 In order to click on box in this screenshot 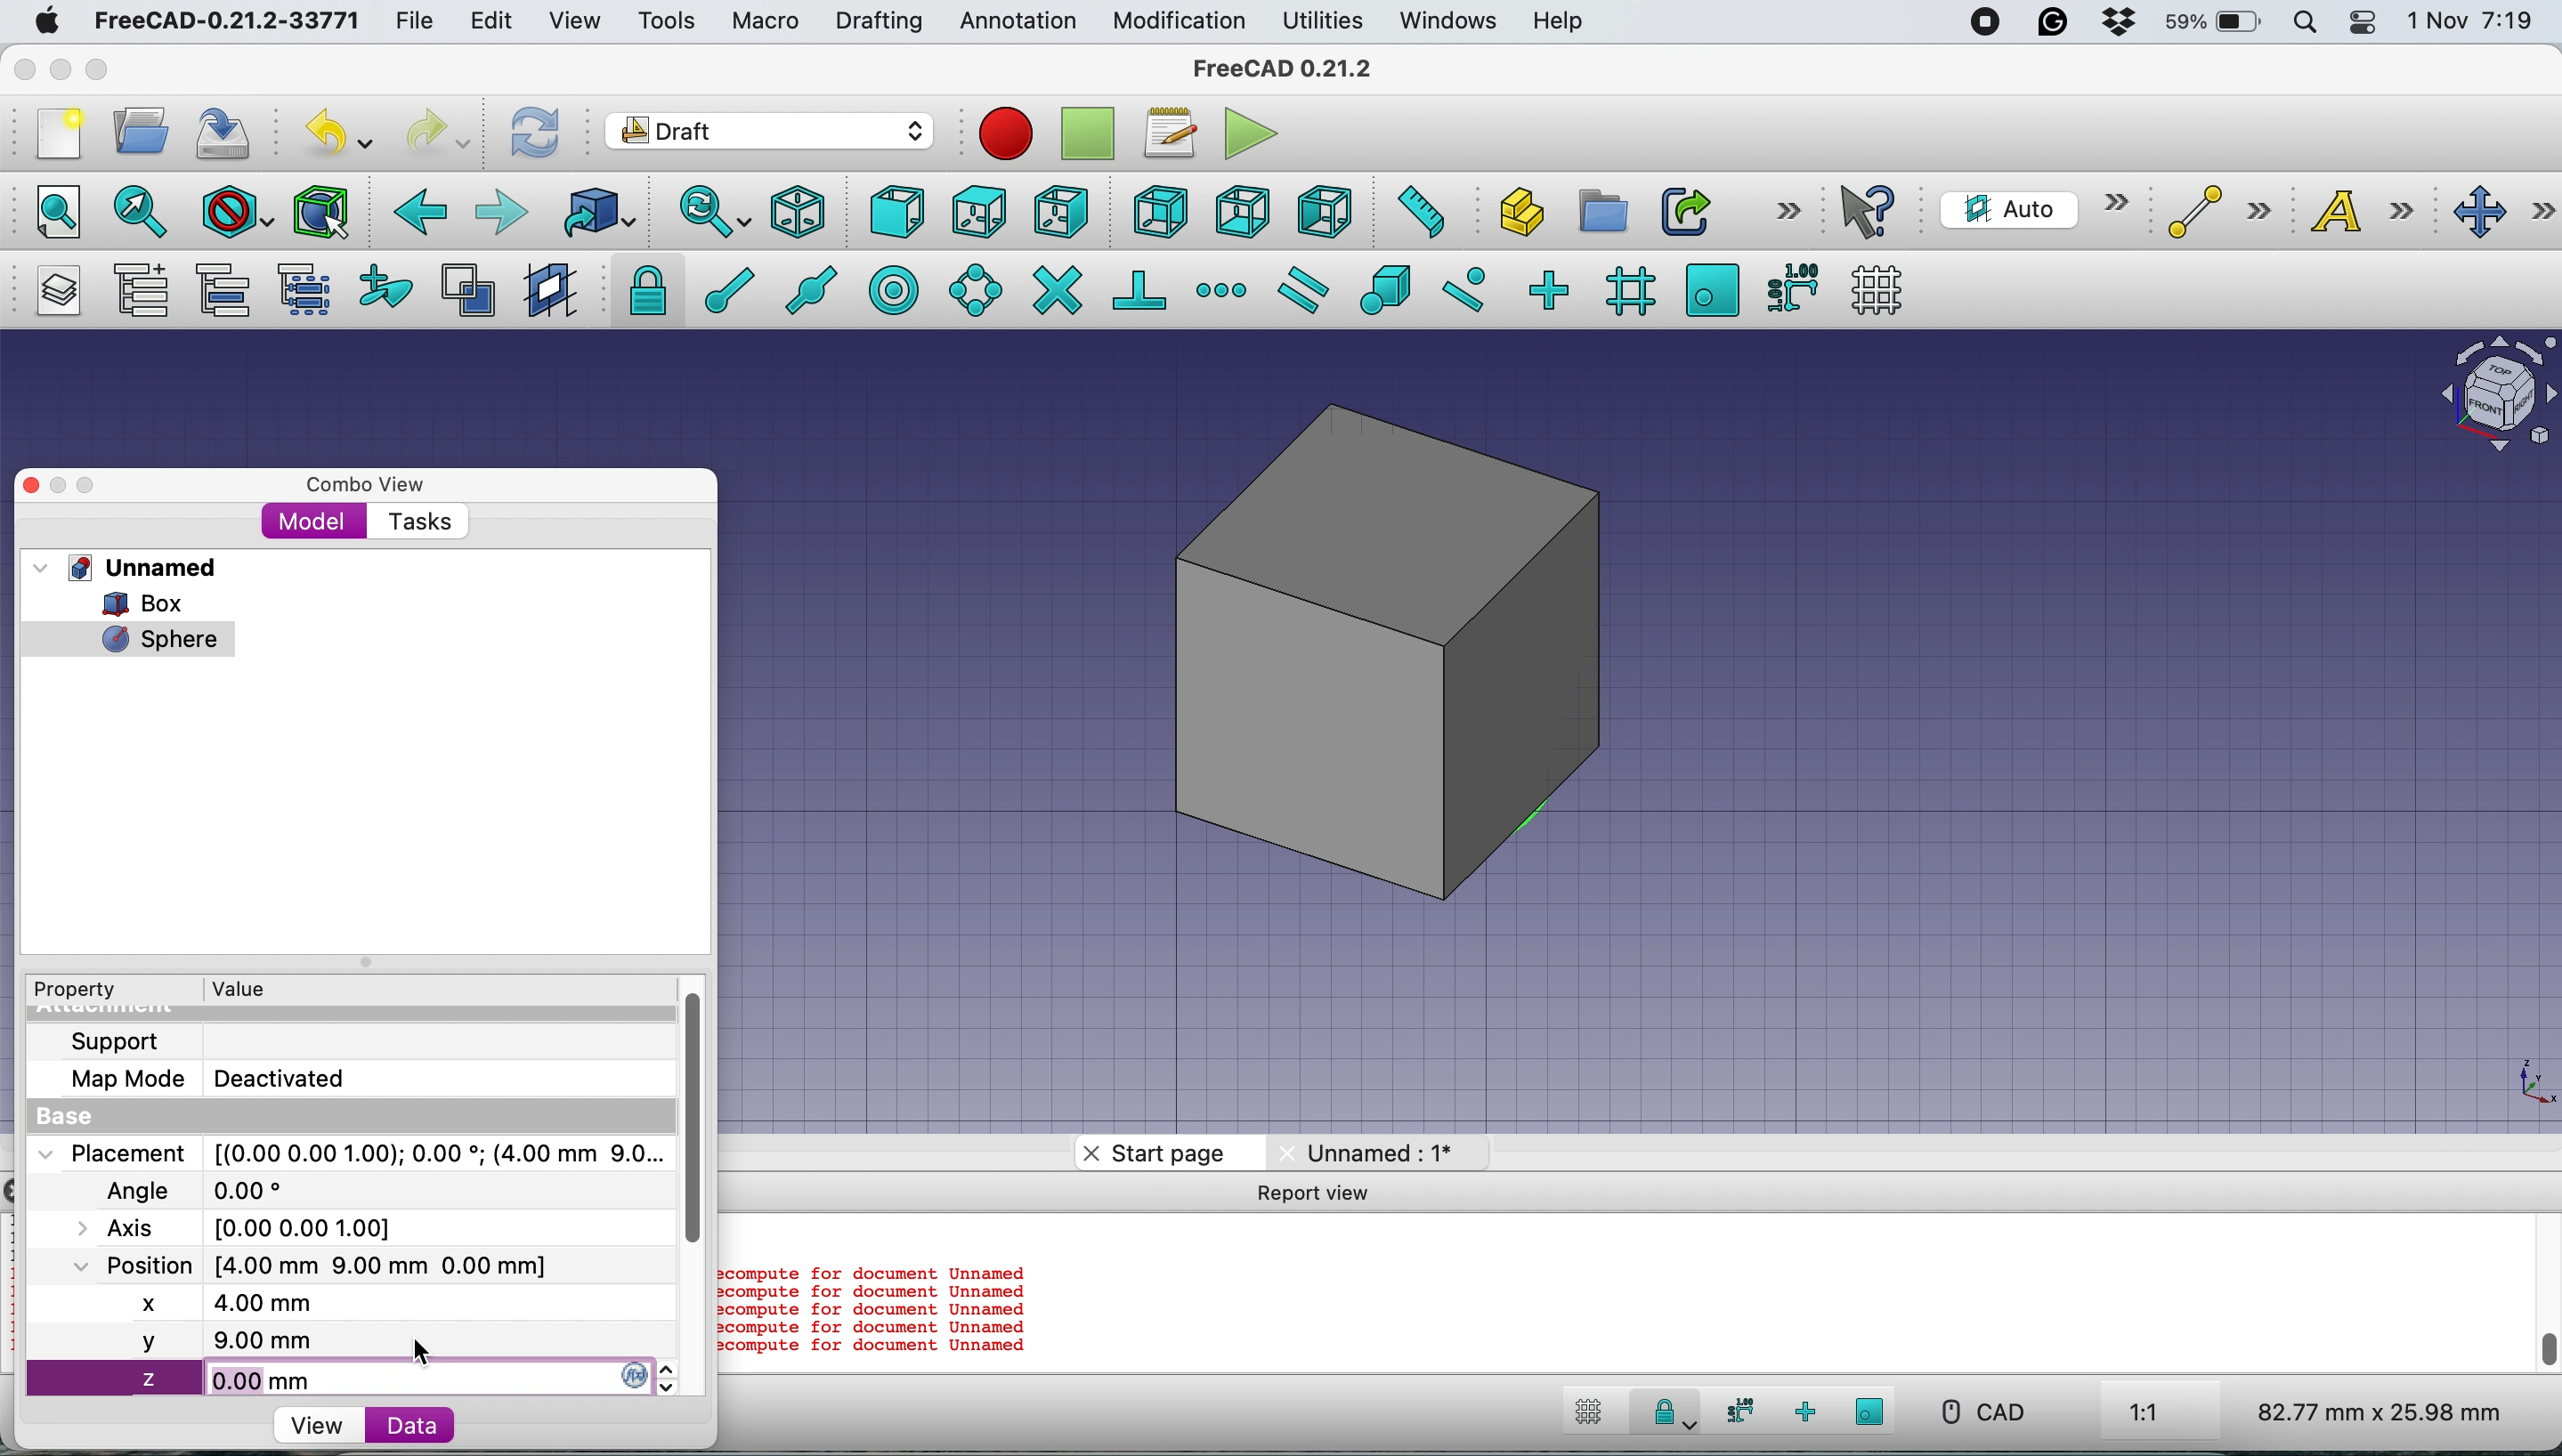, I will do `click(156, 603)`.